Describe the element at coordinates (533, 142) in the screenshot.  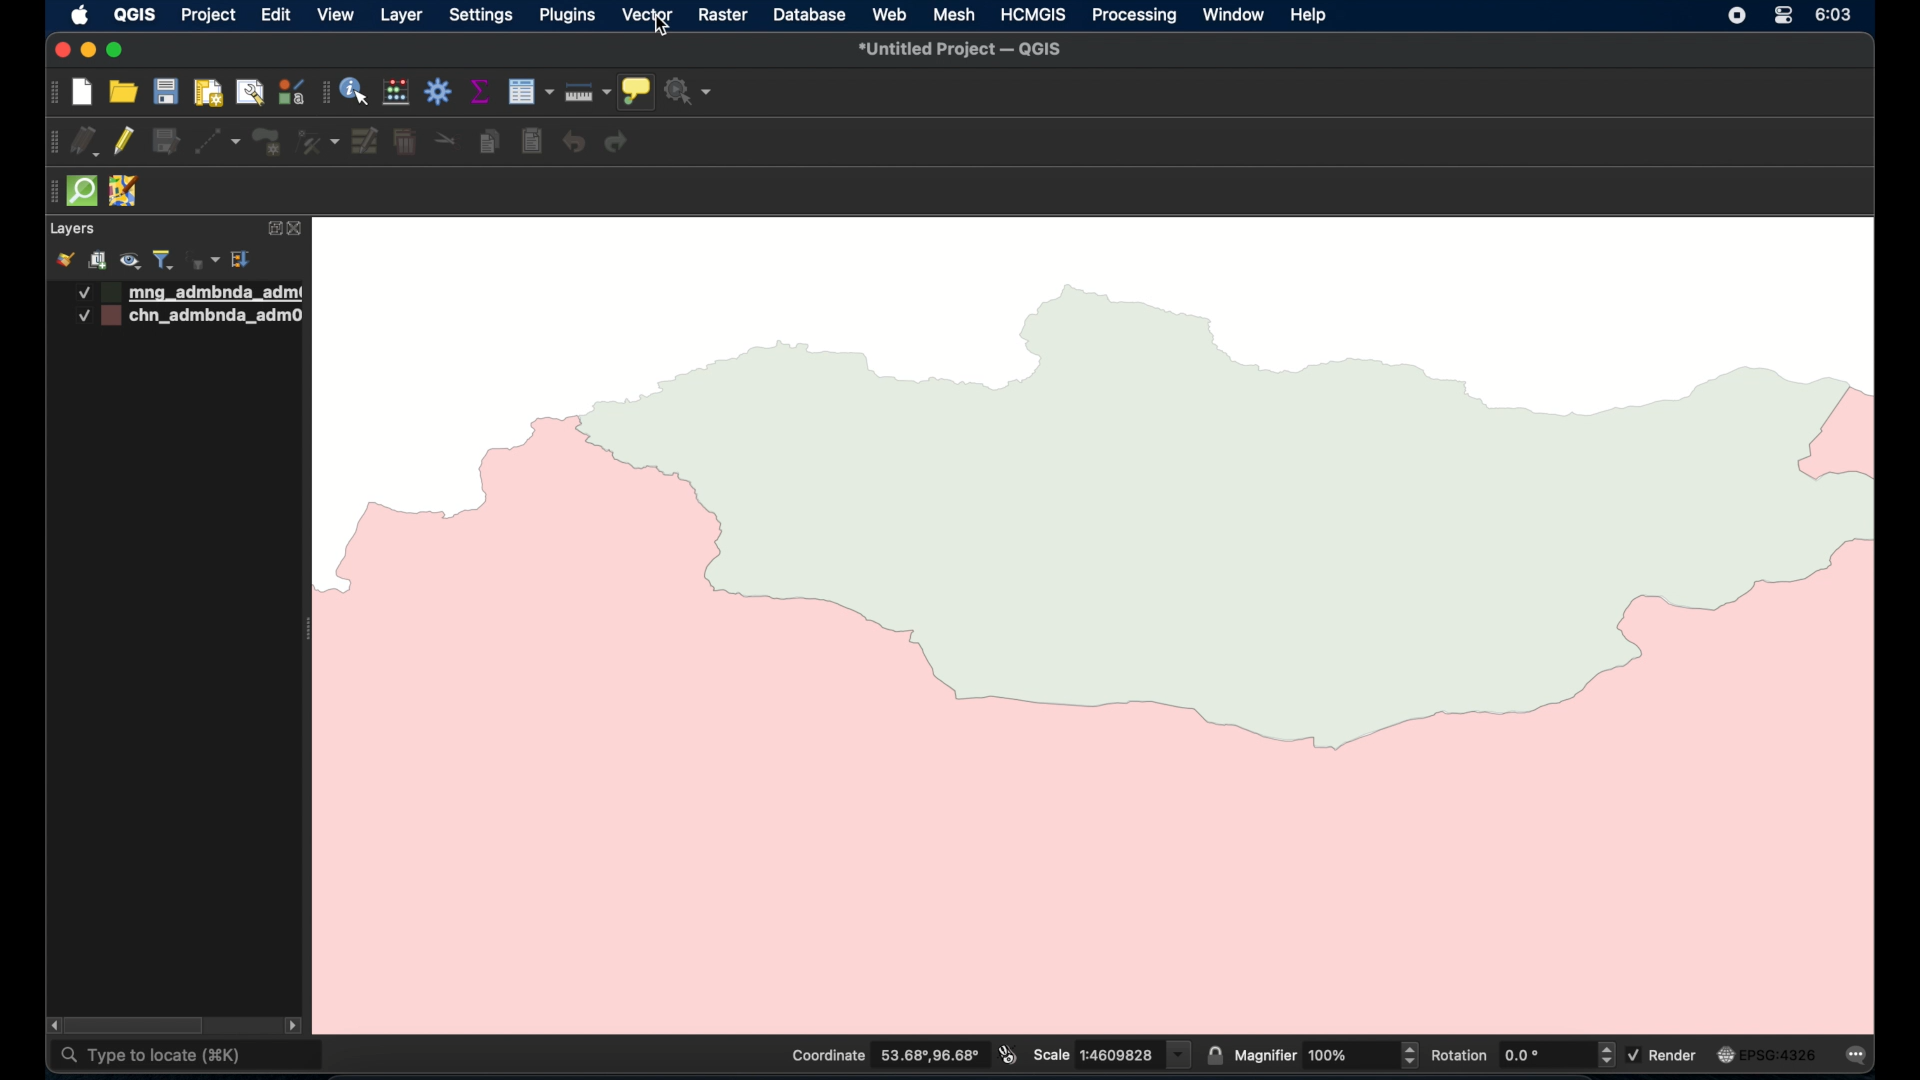
I see `paste features` at that location.